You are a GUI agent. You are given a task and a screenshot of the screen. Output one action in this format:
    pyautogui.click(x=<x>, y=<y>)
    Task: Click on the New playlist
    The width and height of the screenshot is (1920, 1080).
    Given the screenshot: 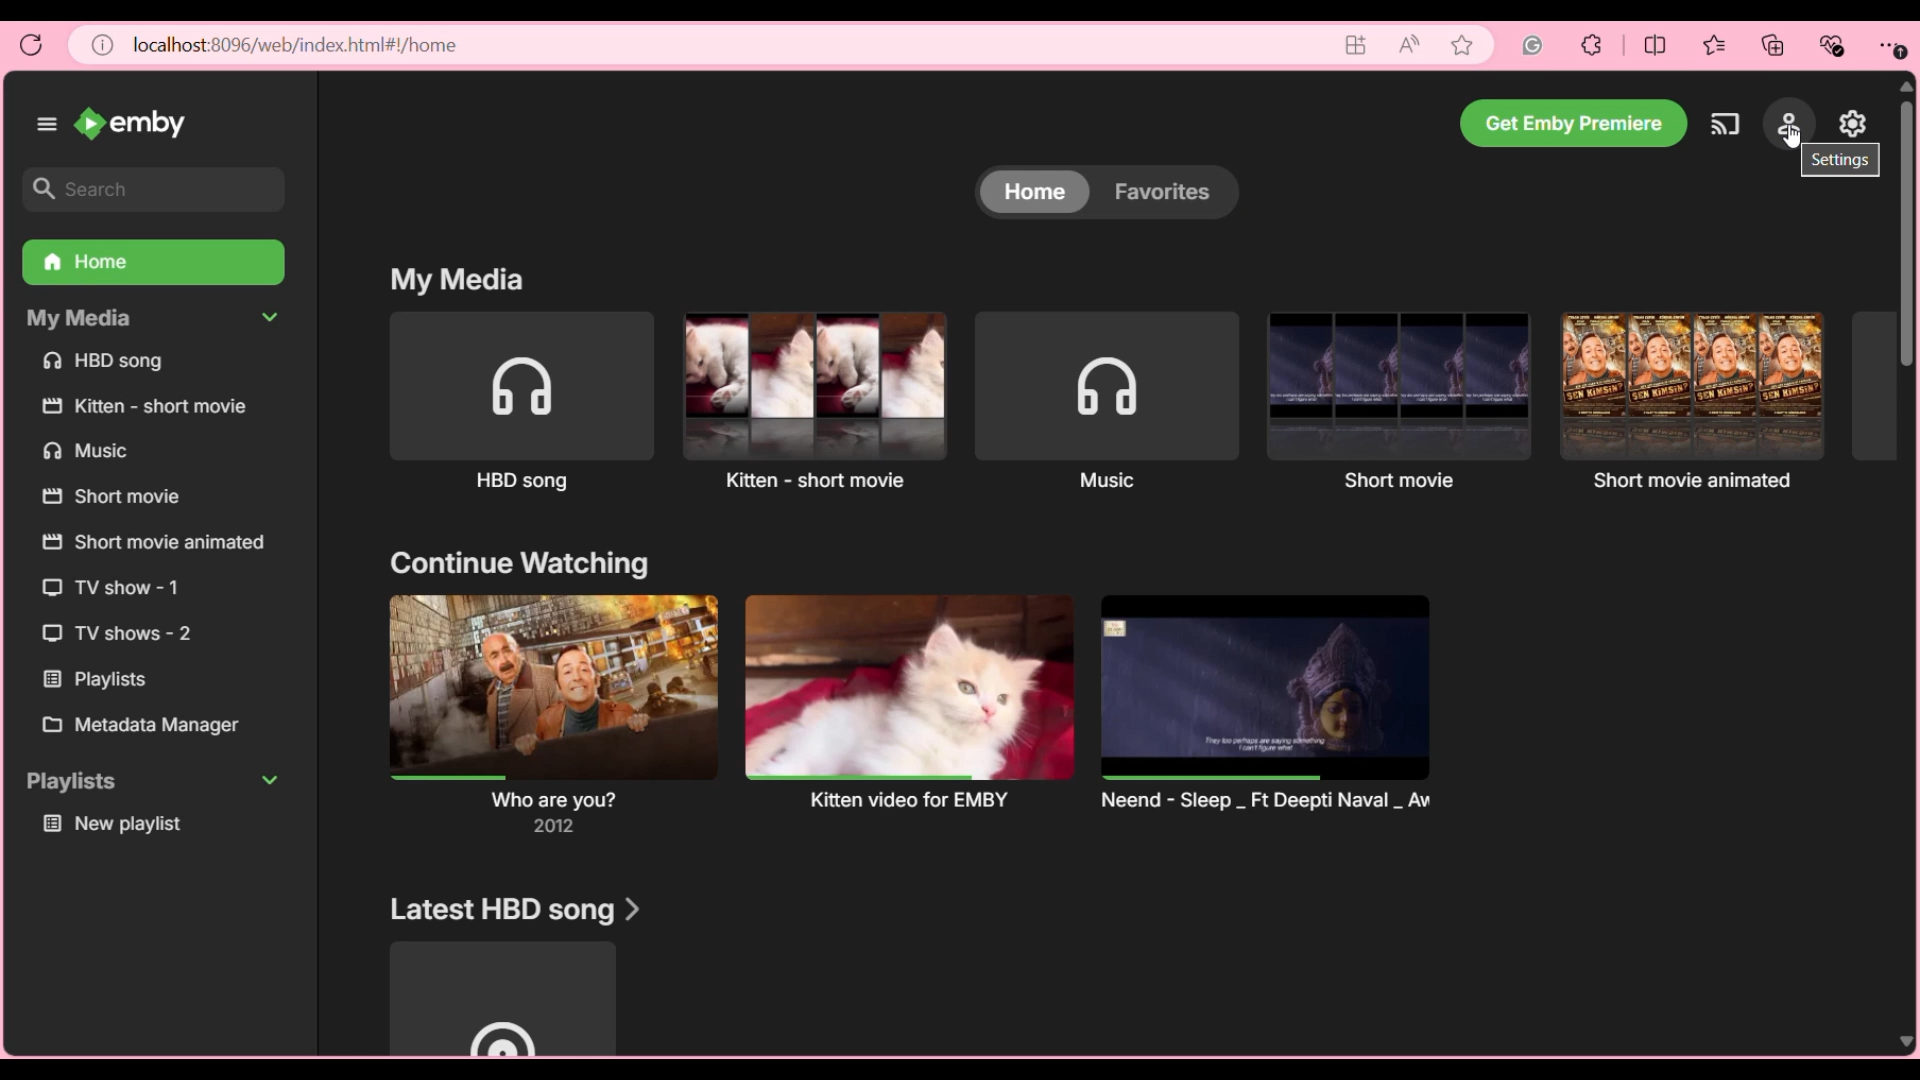 What is the action you would take?
    pyautogui.click(x=117, y=827)
    